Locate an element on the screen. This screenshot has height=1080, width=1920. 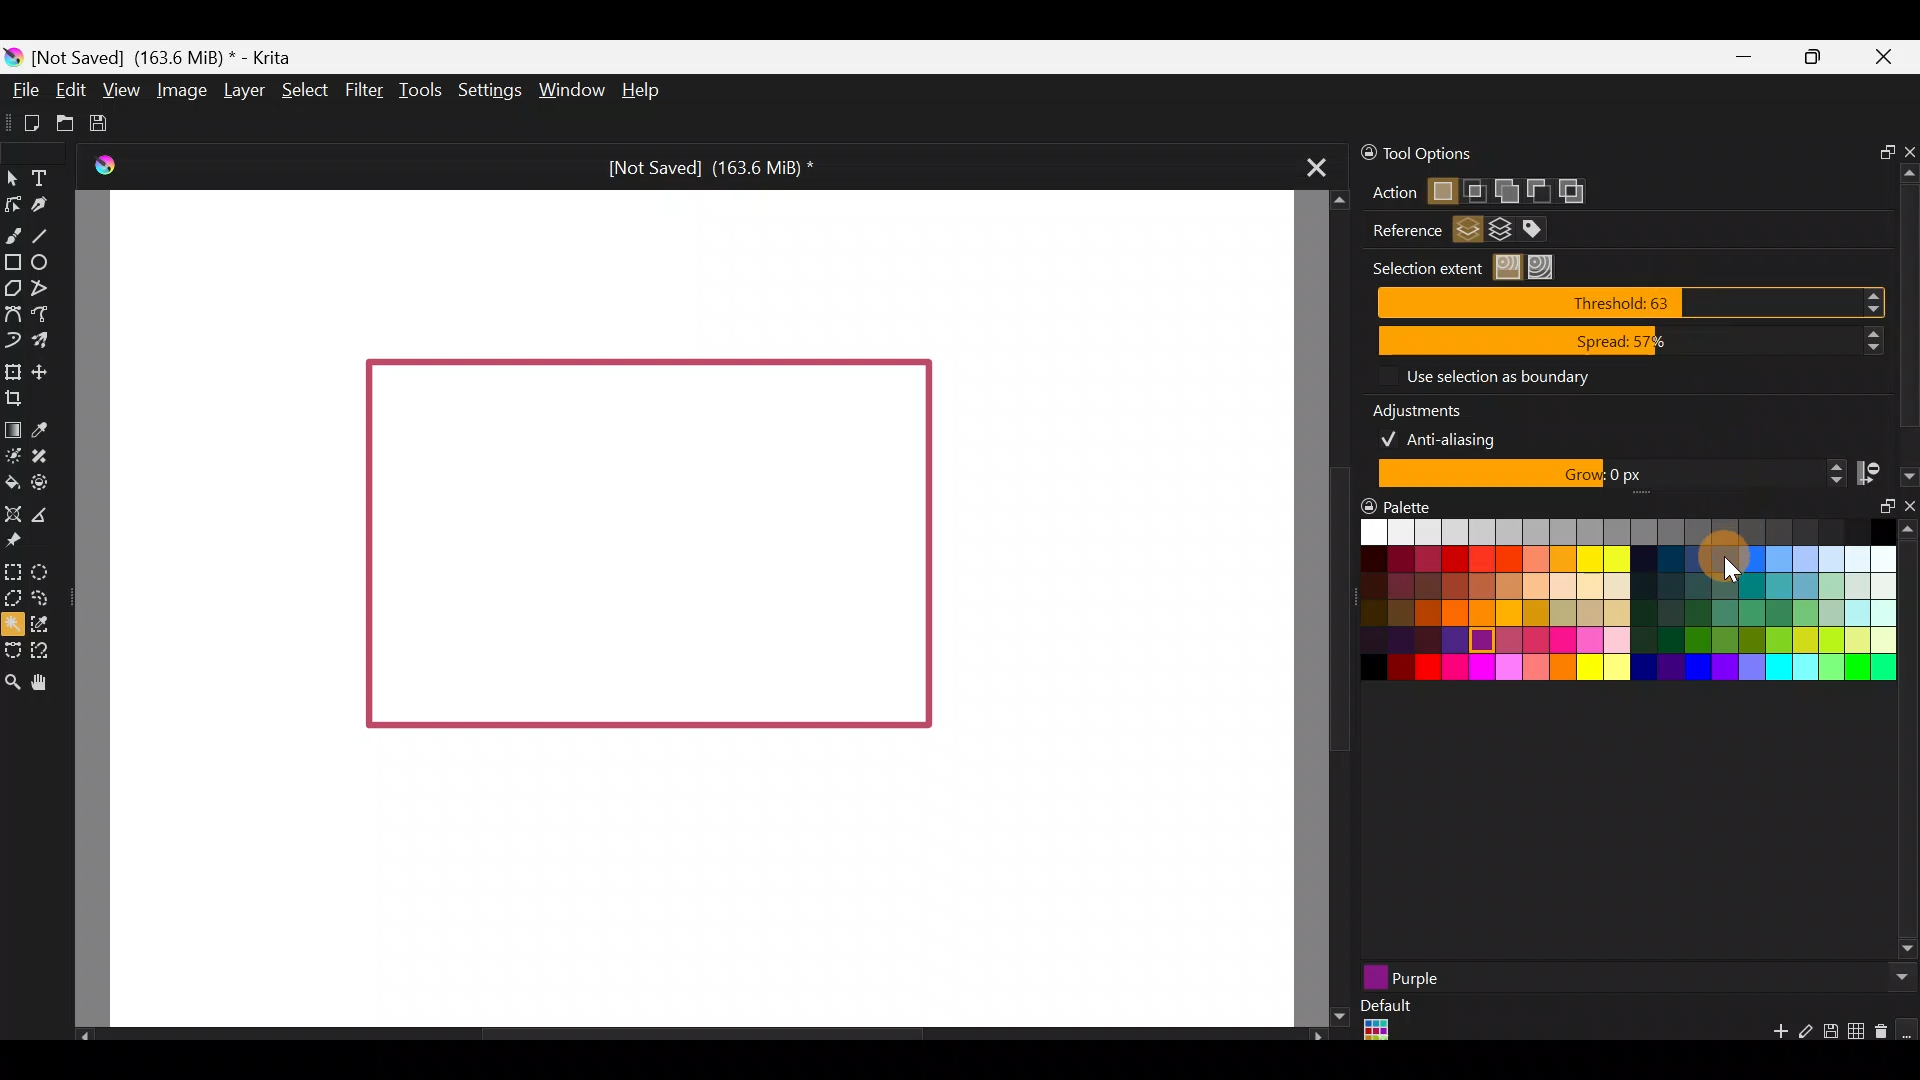
Anti-aliasing is located at coordinates (1452, 437).